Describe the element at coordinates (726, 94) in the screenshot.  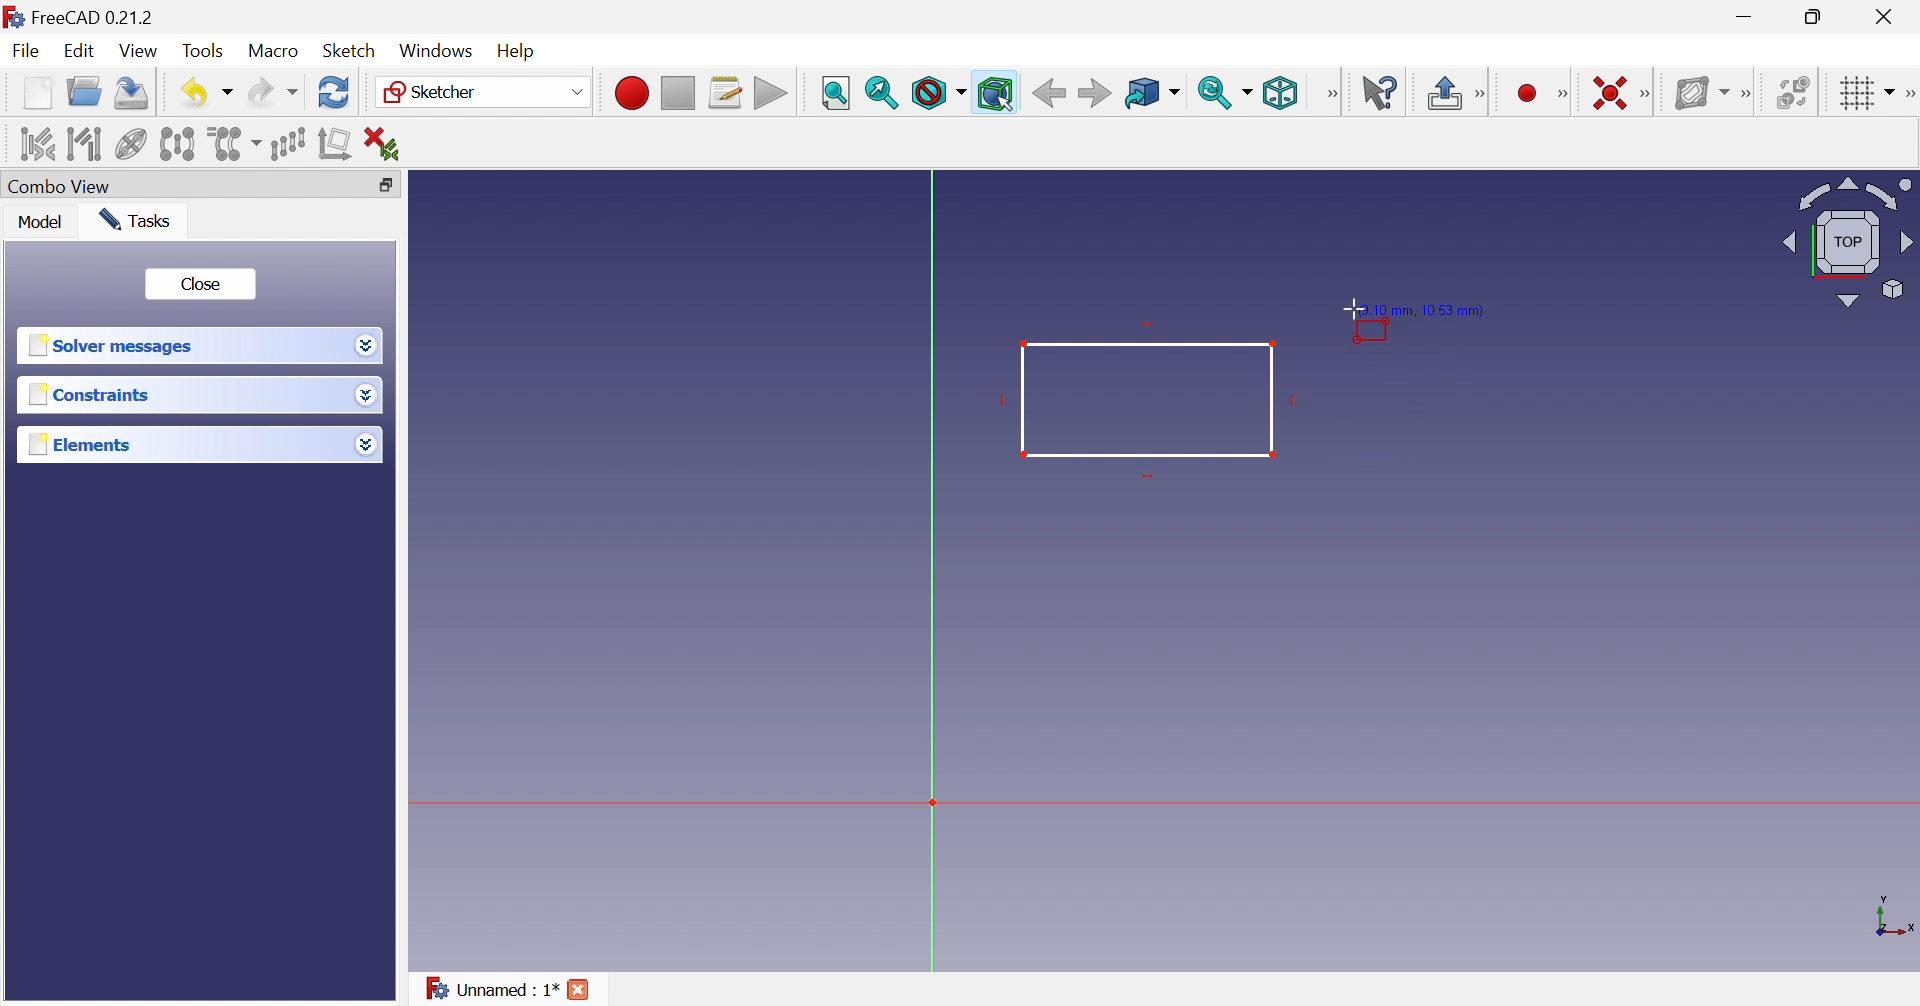
I see `Macros...` at that location.